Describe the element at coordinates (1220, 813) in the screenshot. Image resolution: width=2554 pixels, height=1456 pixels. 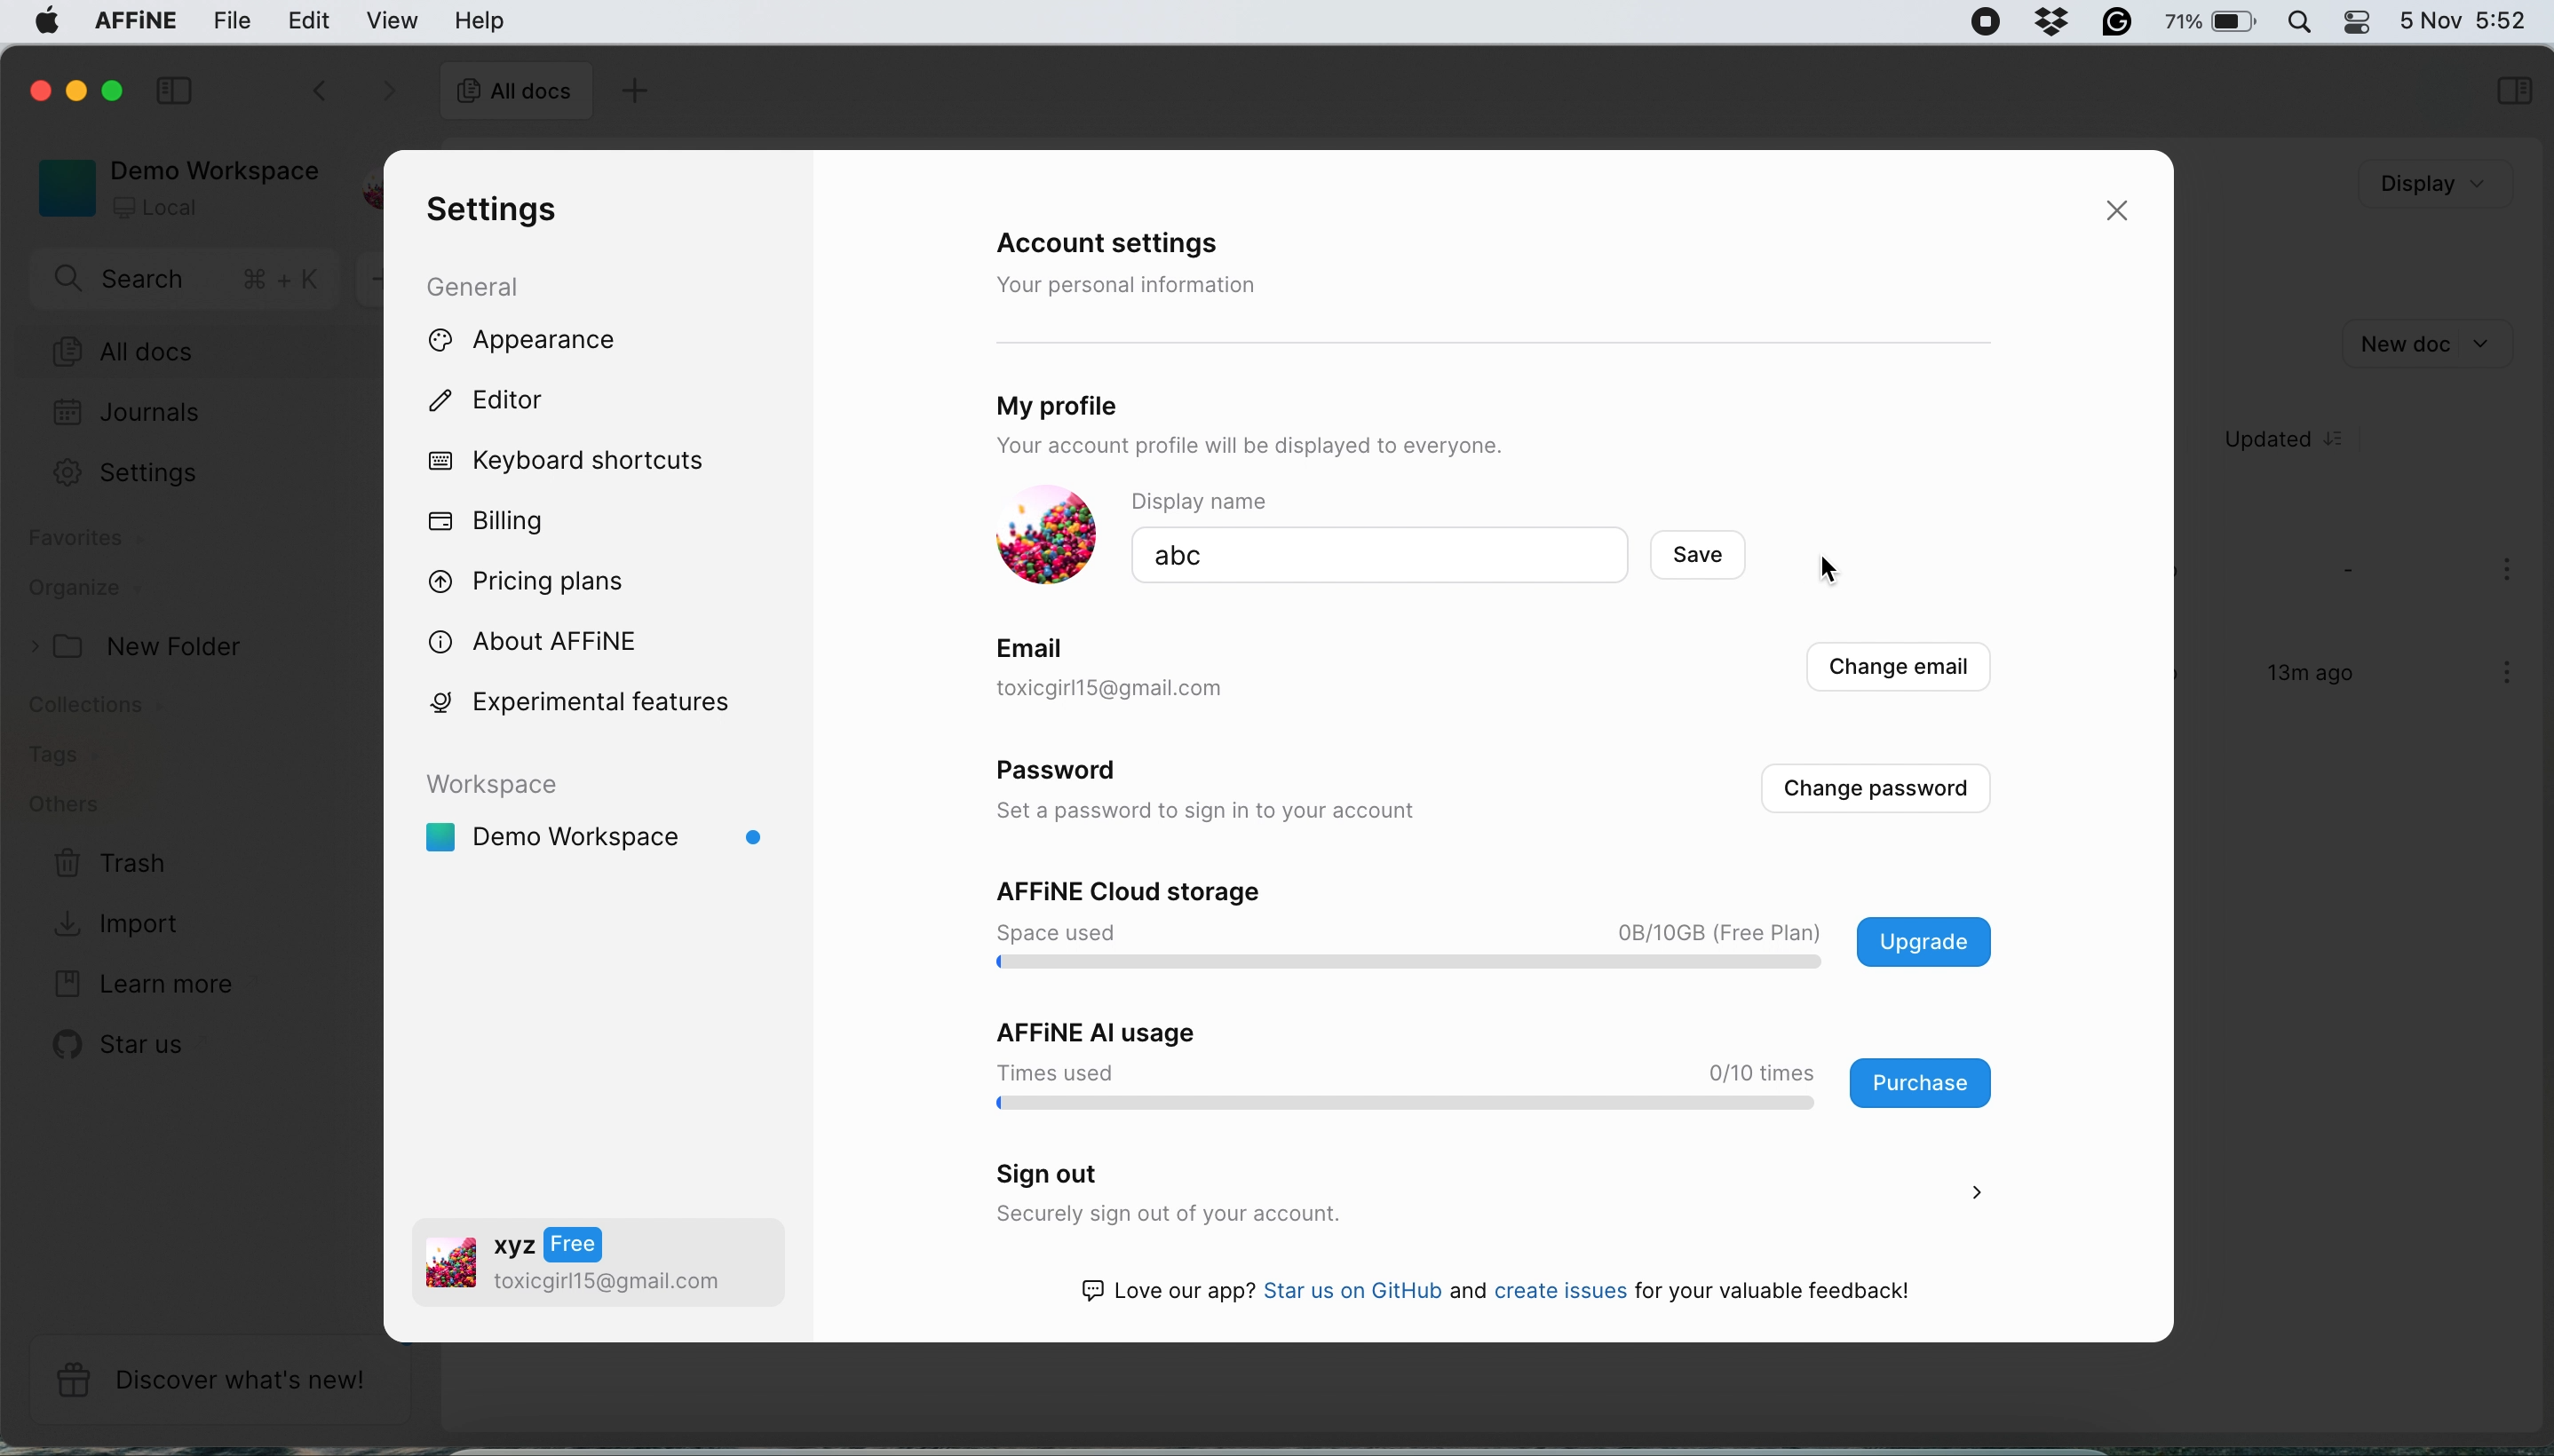
I see `set a password to sign in to your account` at that location.